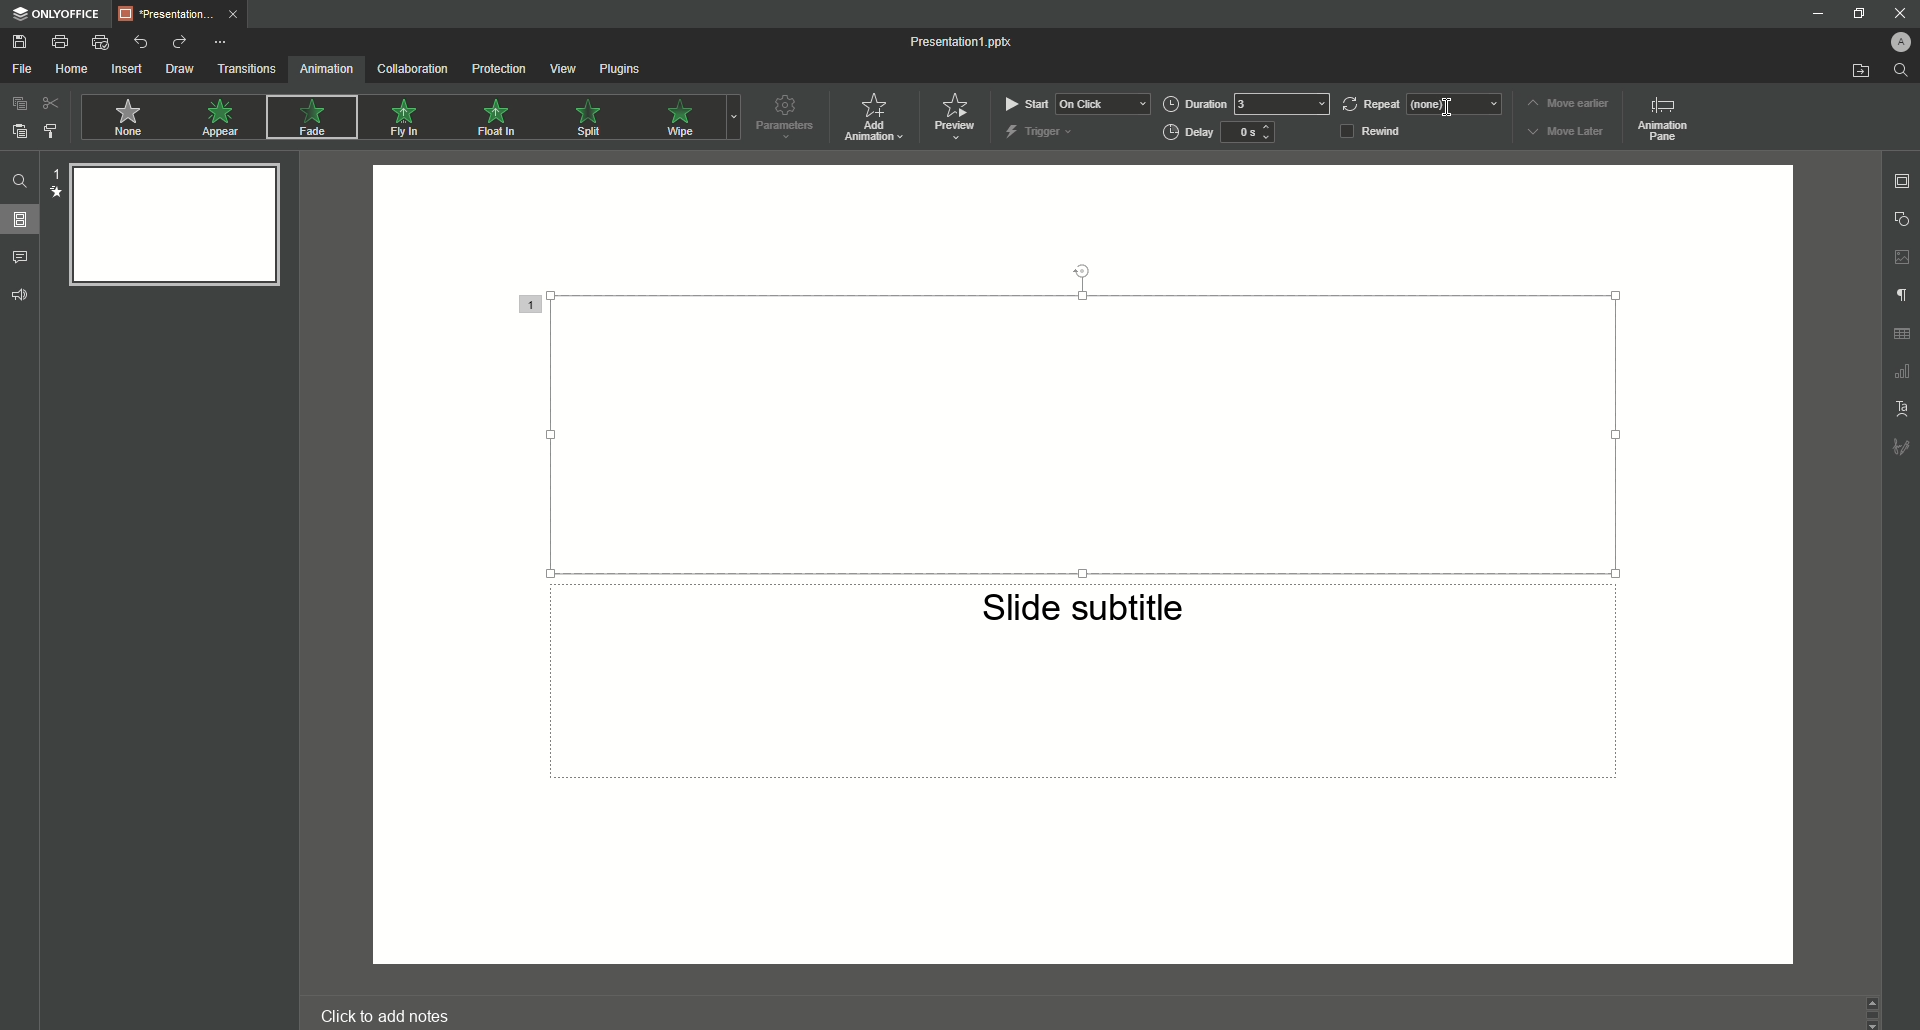 The image size is (1920, 1030). Describe the element at coordinates (20, 294) in the screenshot. I see `Feedback` at that location.